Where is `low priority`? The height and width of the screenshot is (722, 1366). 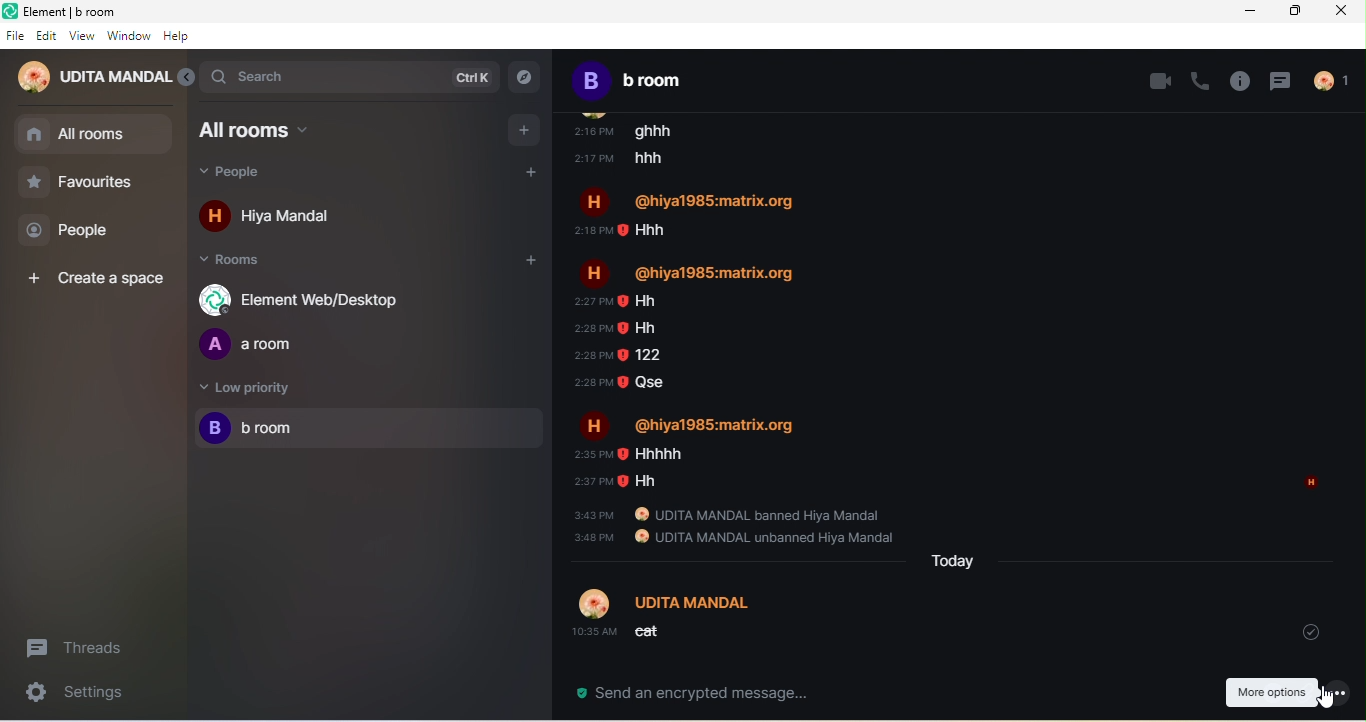 low priority is located at coordinates (247, 391).